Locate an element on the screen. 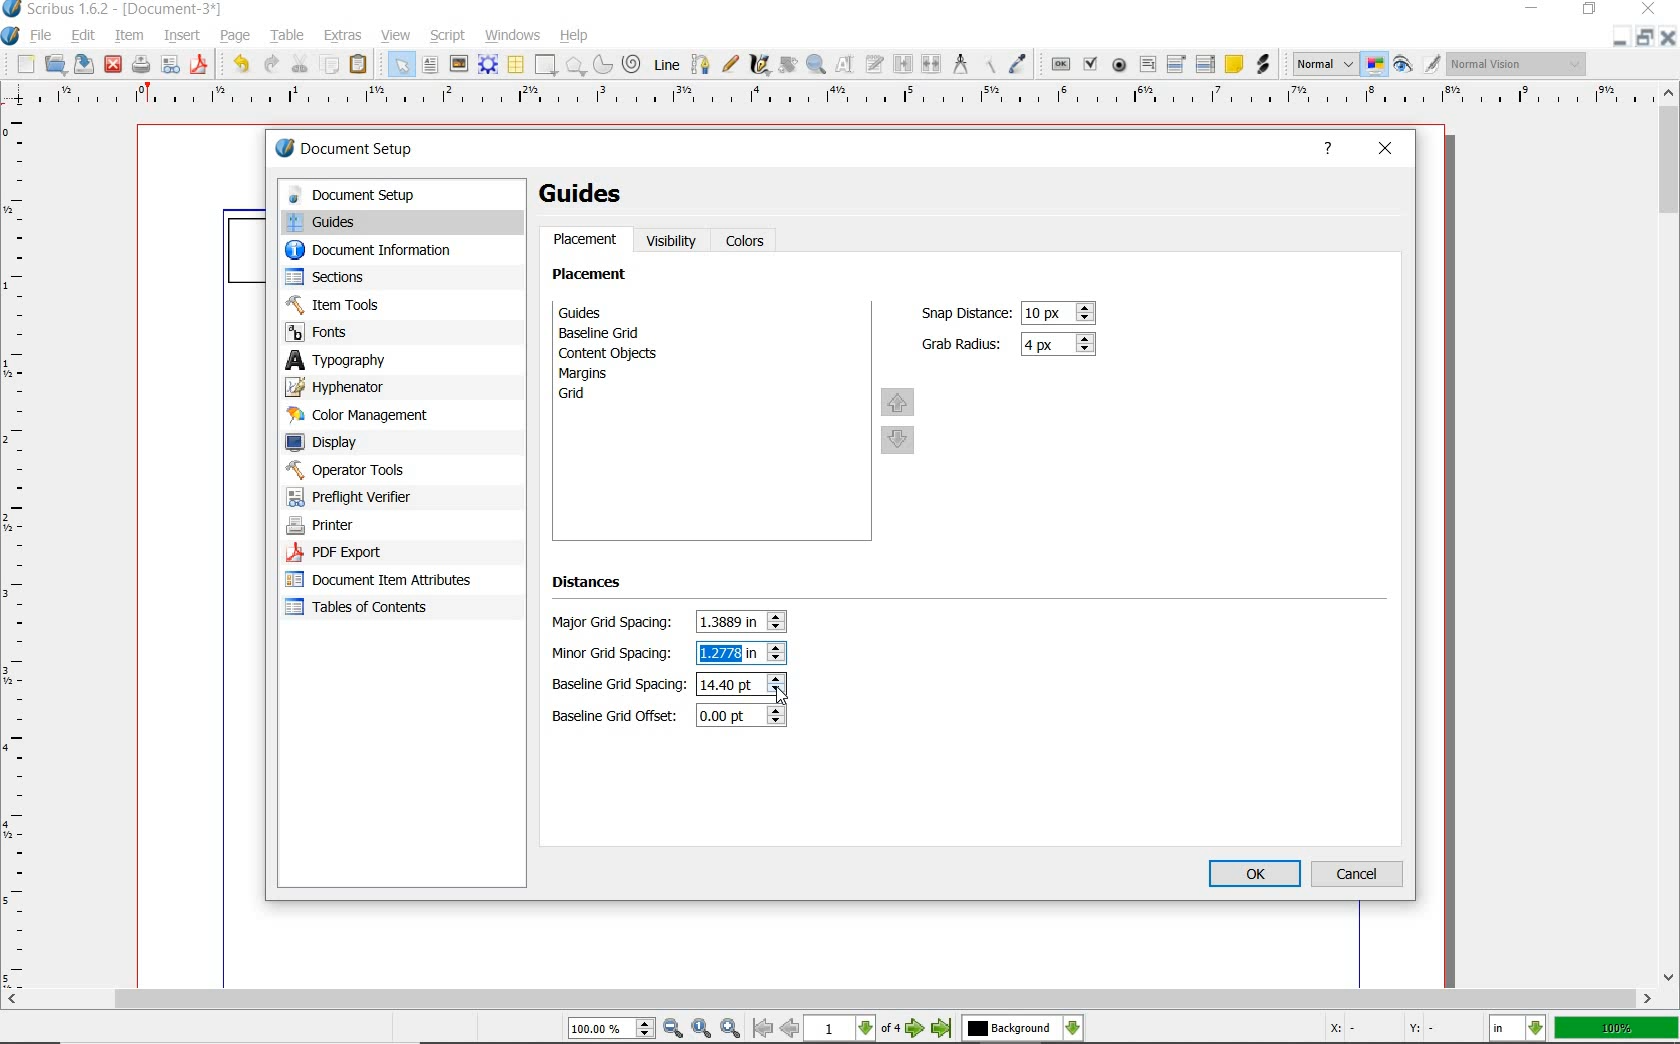  X: - Y: - is located at coordinates (1378, 1028).